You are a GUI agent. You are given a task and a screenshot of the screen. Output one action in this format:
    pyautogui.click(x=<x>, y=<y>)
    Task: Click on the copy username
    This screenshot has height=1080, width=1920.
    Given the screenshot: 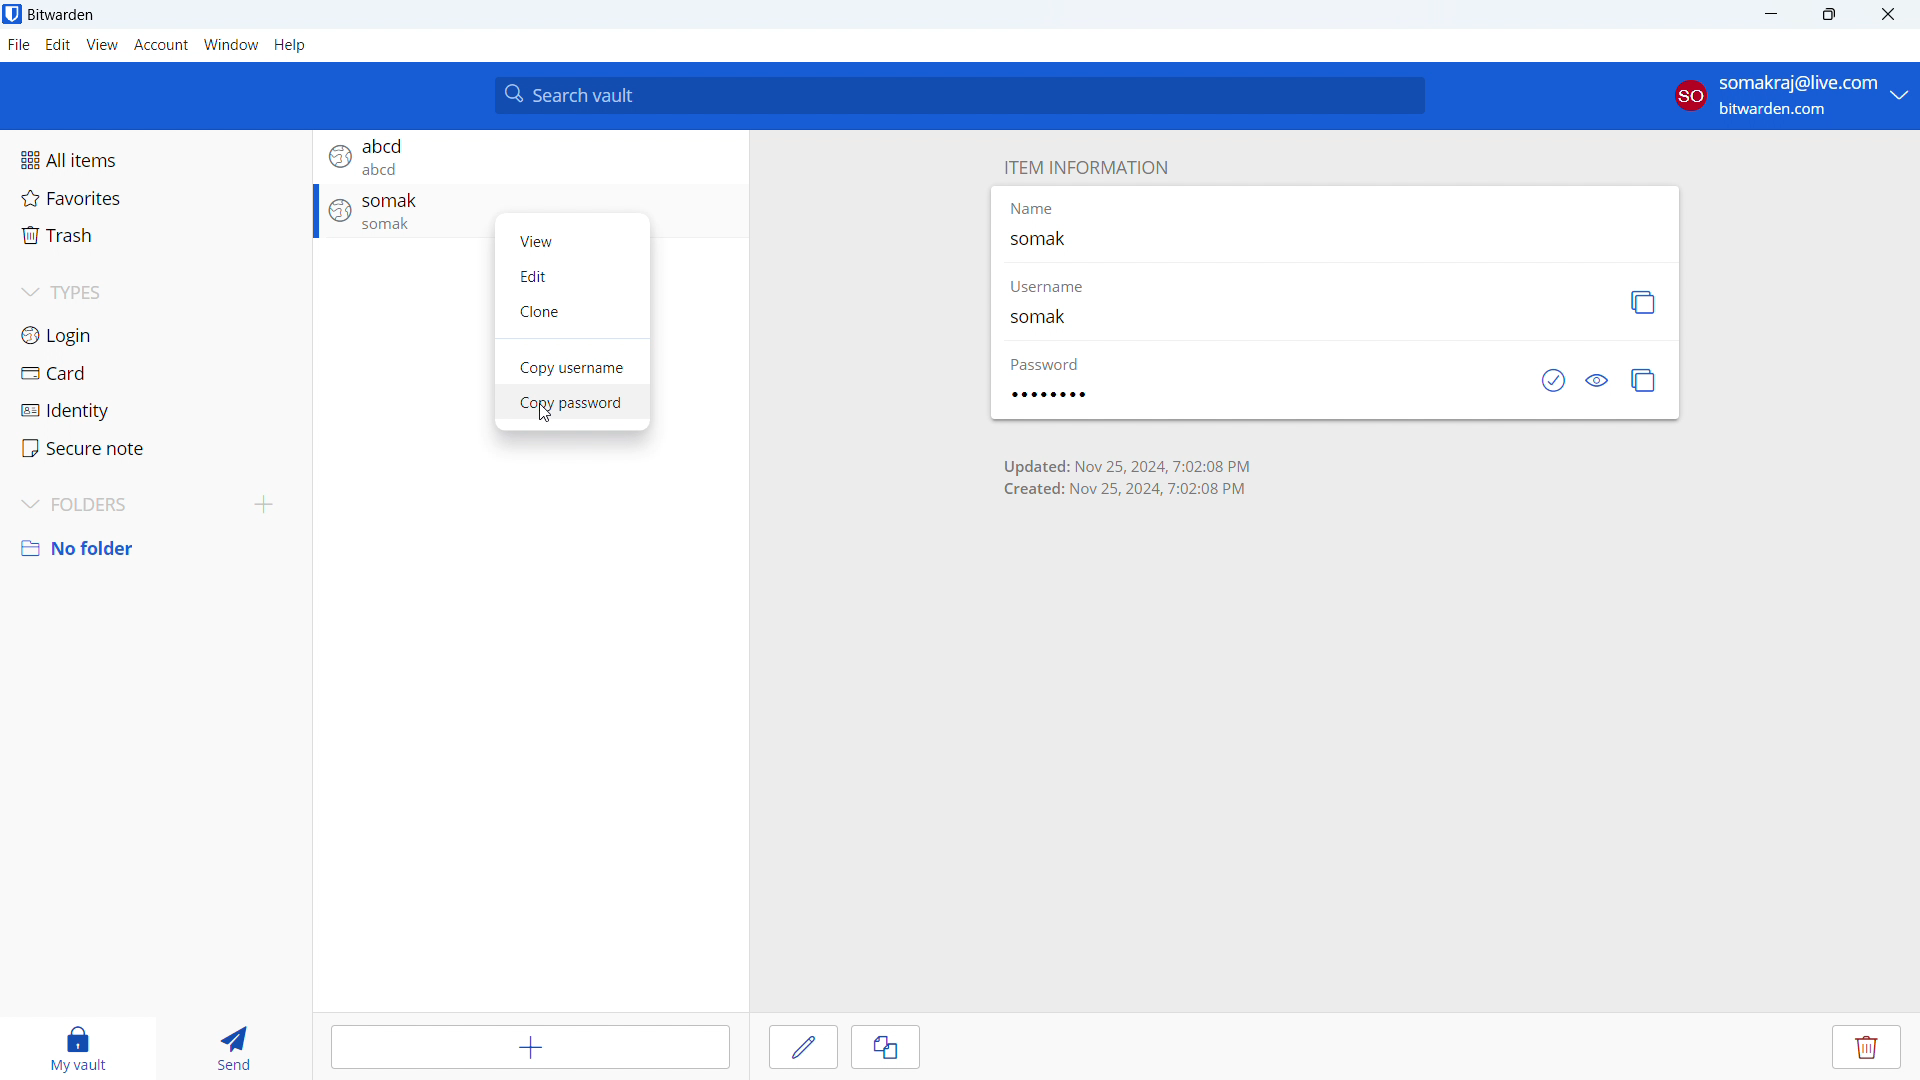 What is the action you would take?
    pyautogui.click(x=1644, y=303)
    